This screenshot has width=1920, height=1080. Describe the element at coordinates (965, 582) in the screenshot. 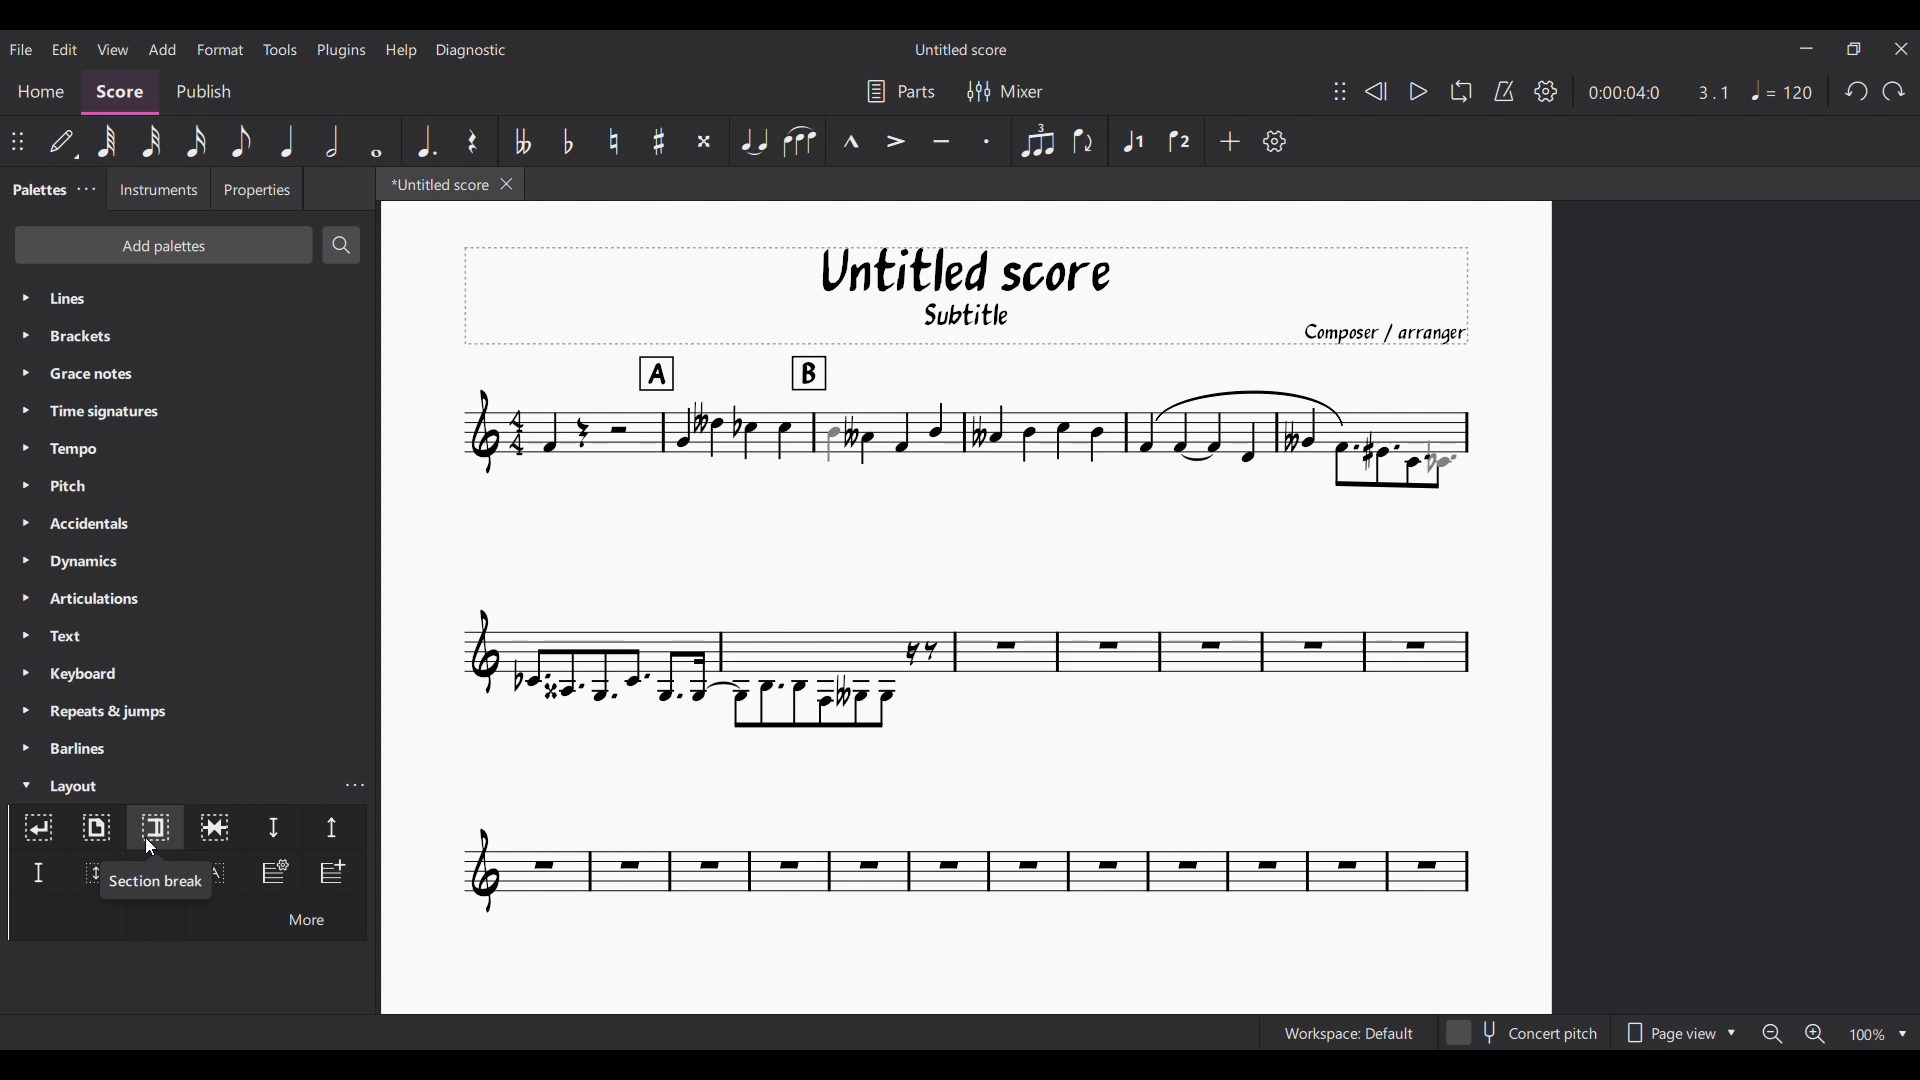

I see `Current score` at that location.